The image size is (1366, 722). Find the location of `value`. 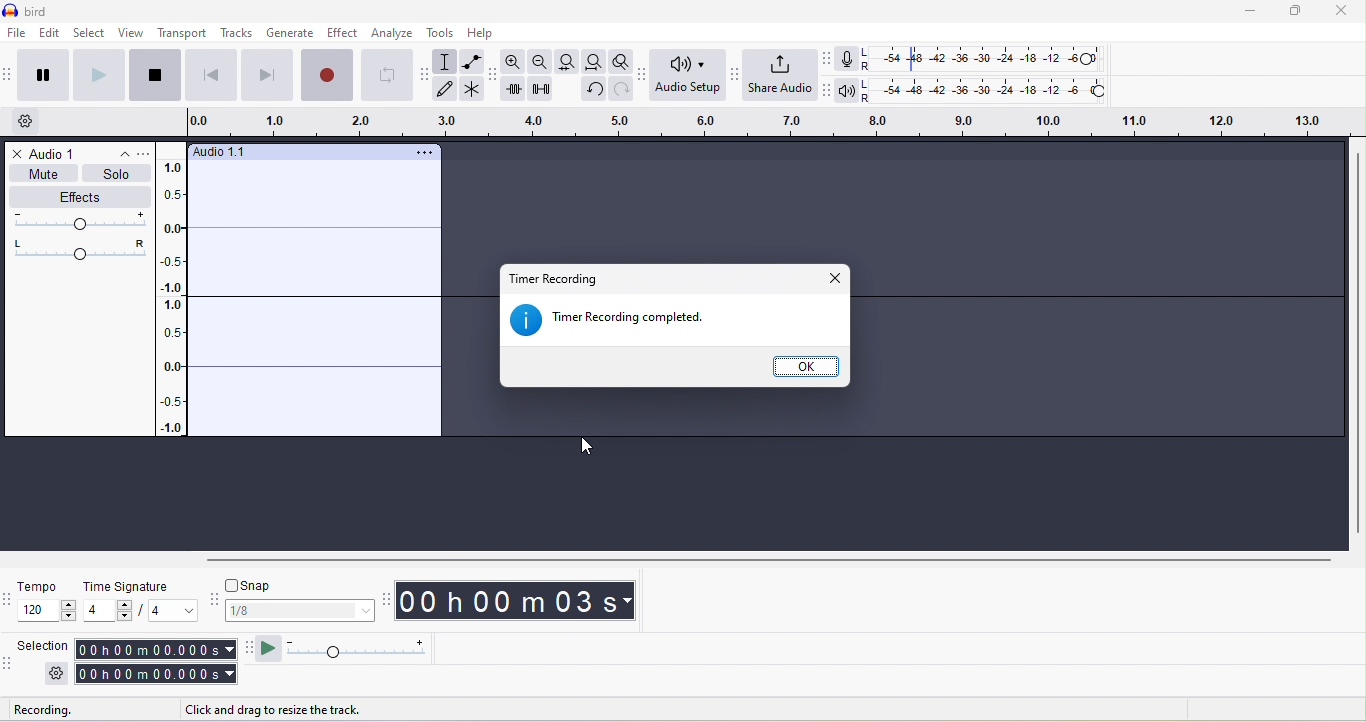

value is located at coordinates (168, 611).